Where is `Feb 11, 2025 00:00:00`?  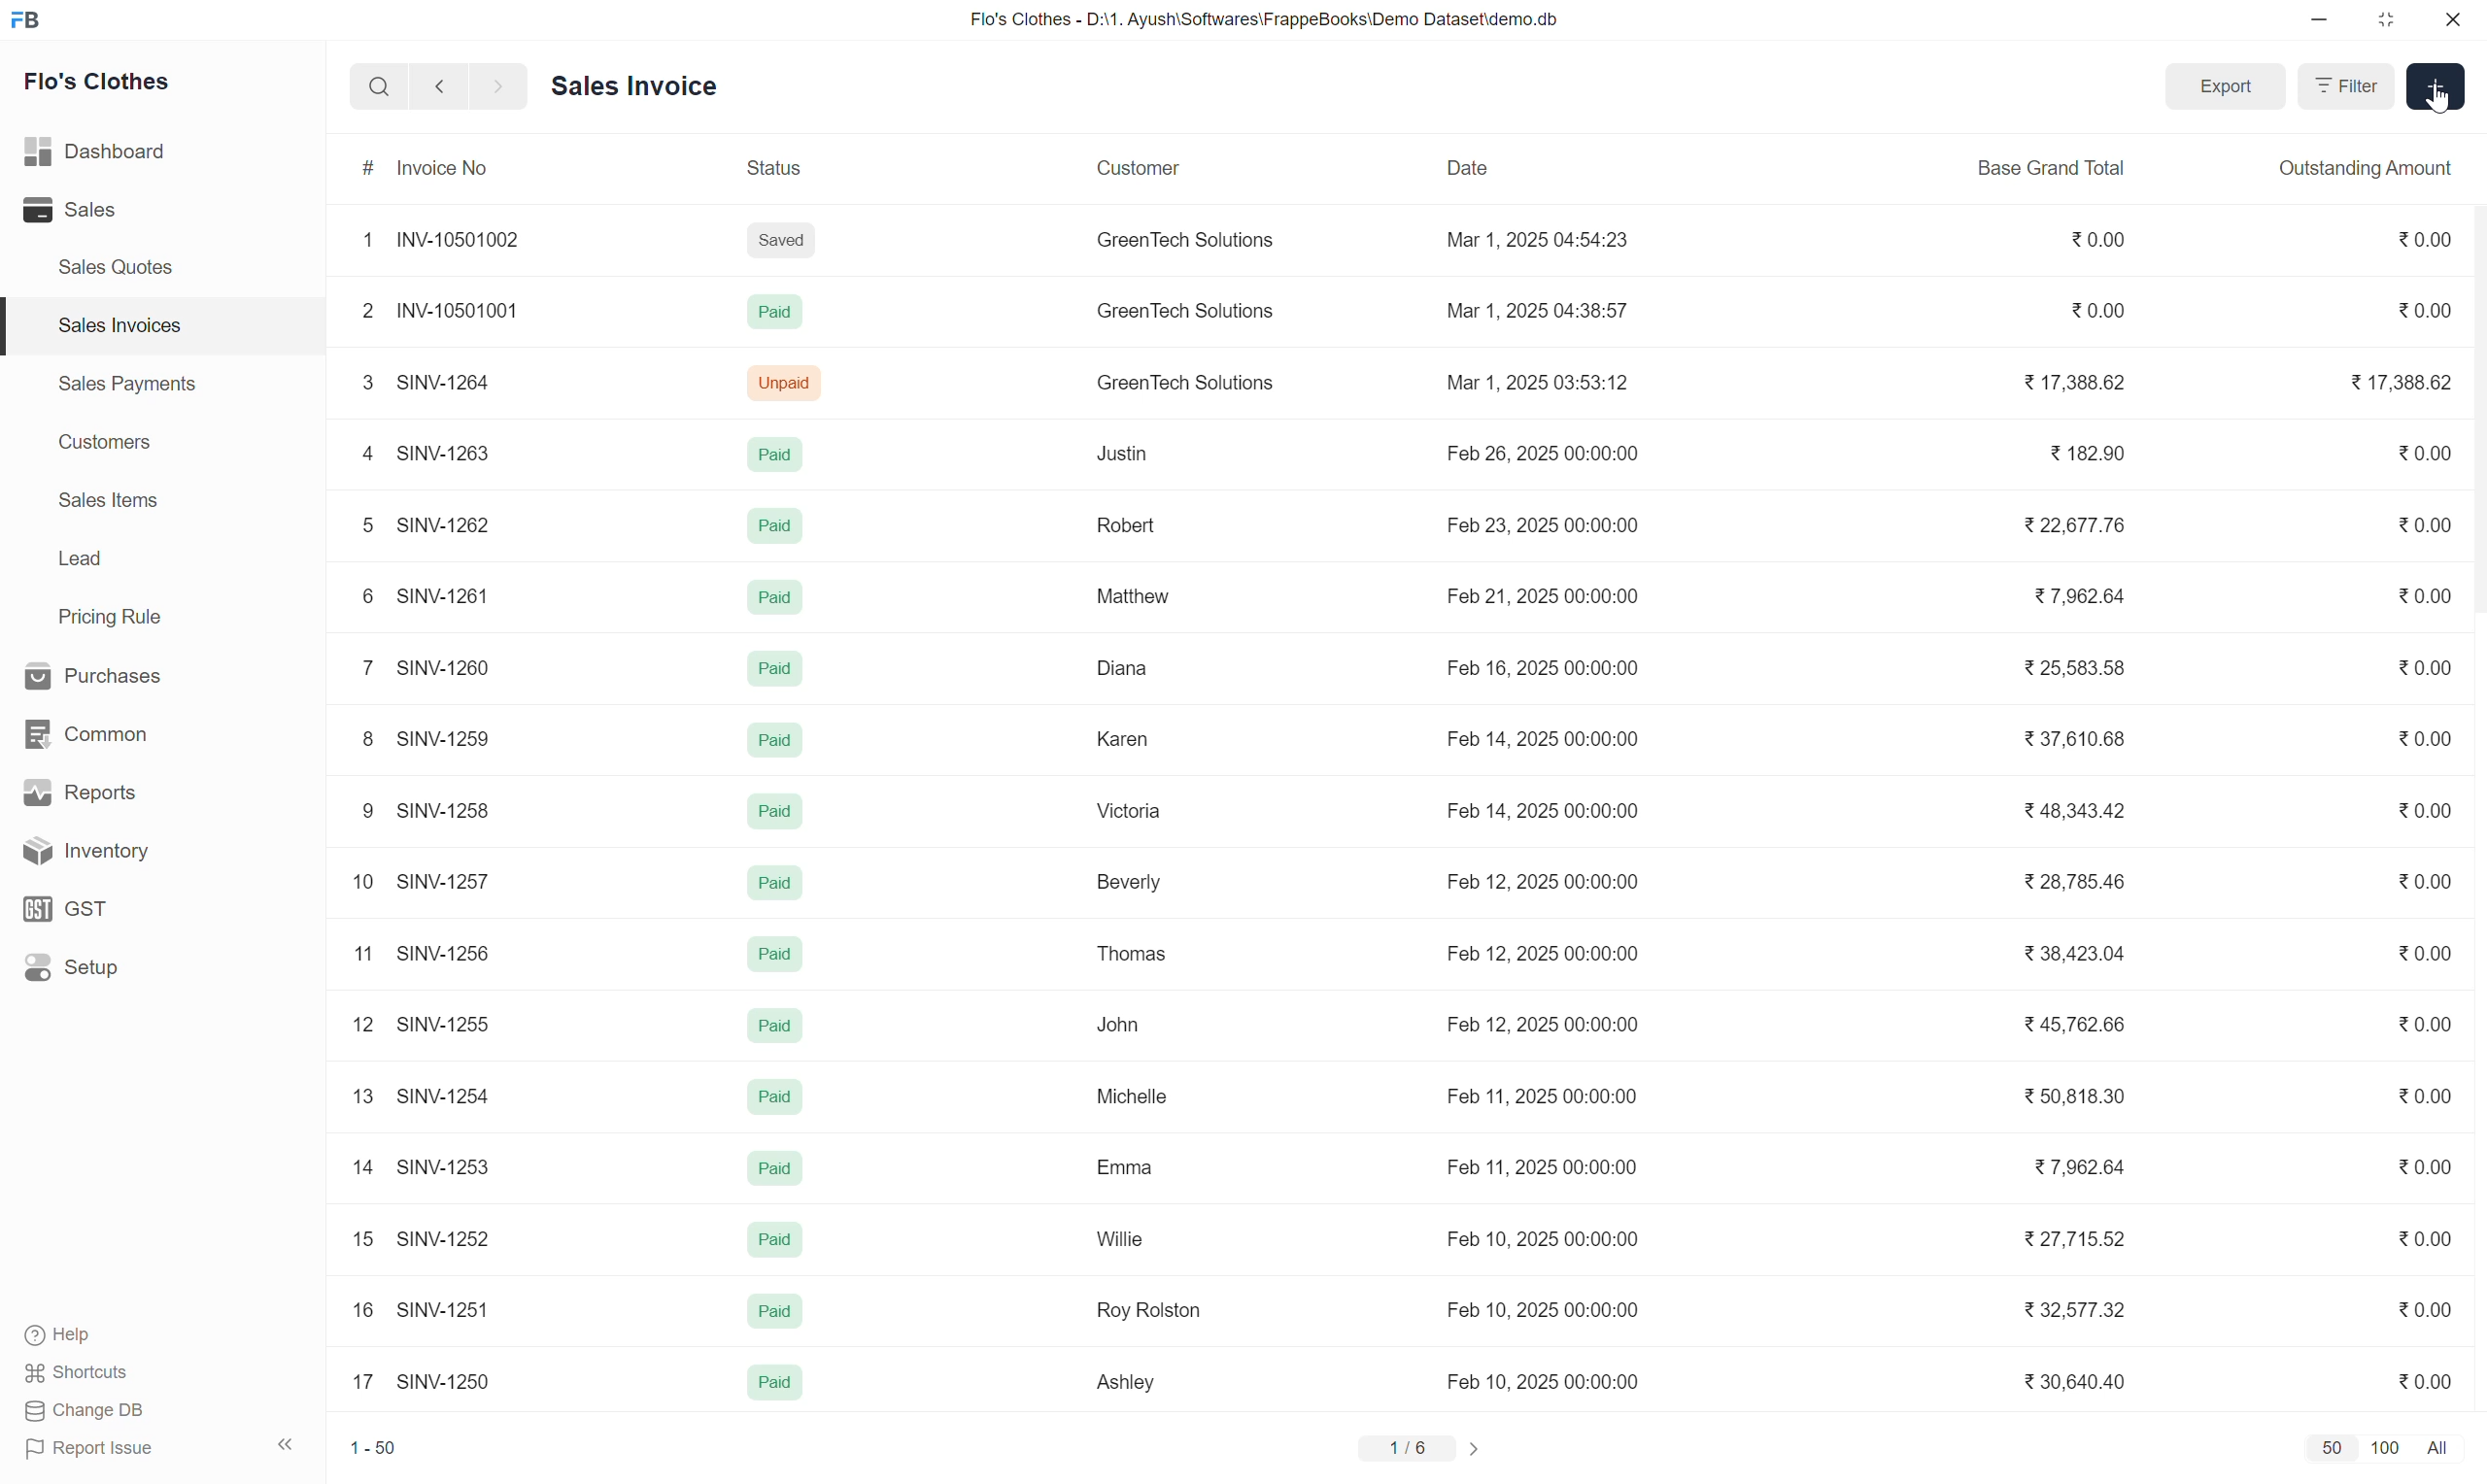
Feb 11, 2025 00:00:00 is located at coordinates (1549, 1099).